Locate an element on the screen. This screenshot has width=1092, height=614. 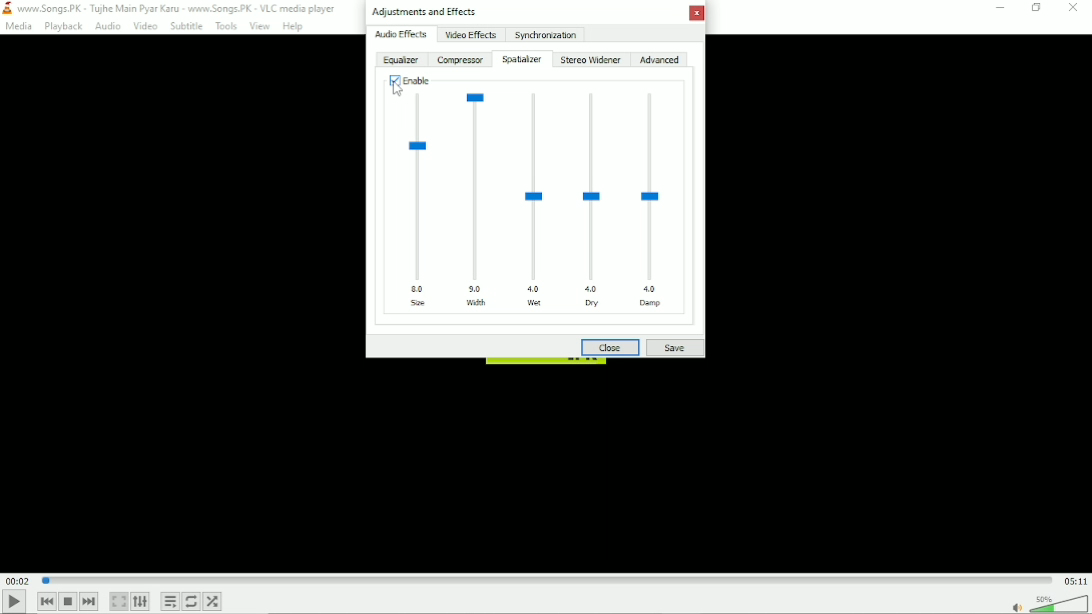
mute is located at coordinates (1016, 607).